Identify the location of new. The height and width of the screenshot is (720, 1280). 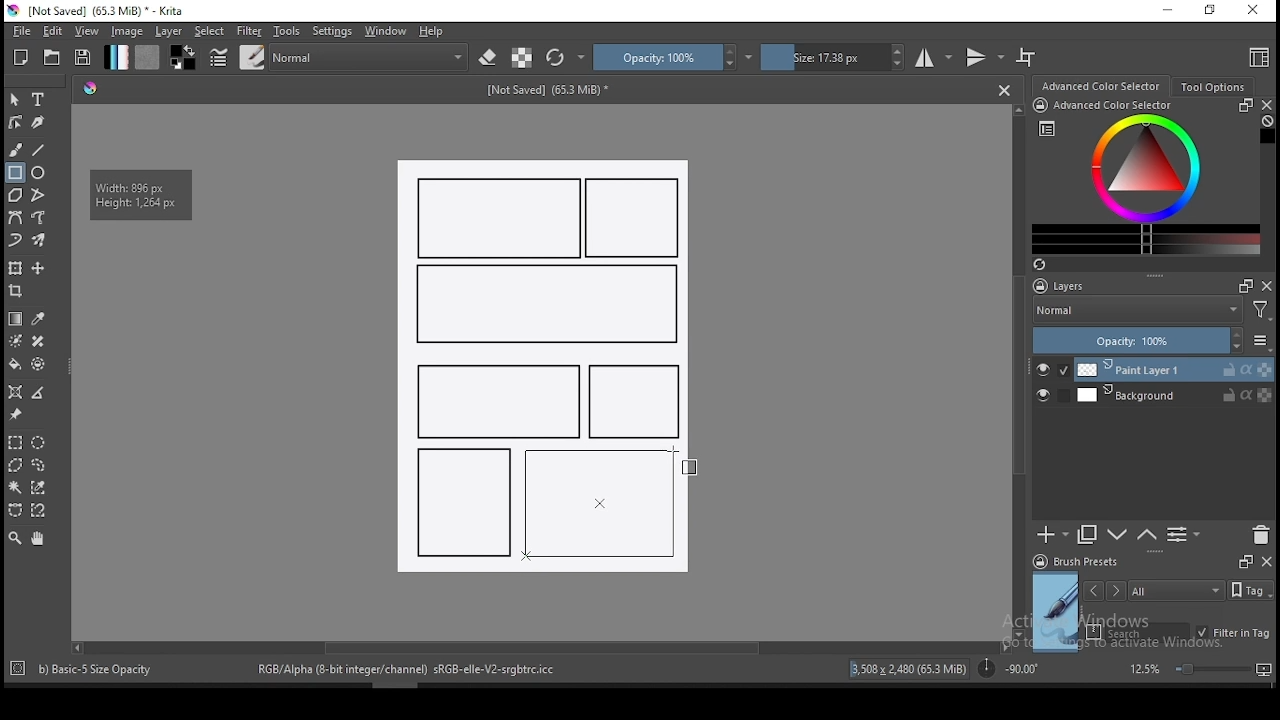
(21, 57).